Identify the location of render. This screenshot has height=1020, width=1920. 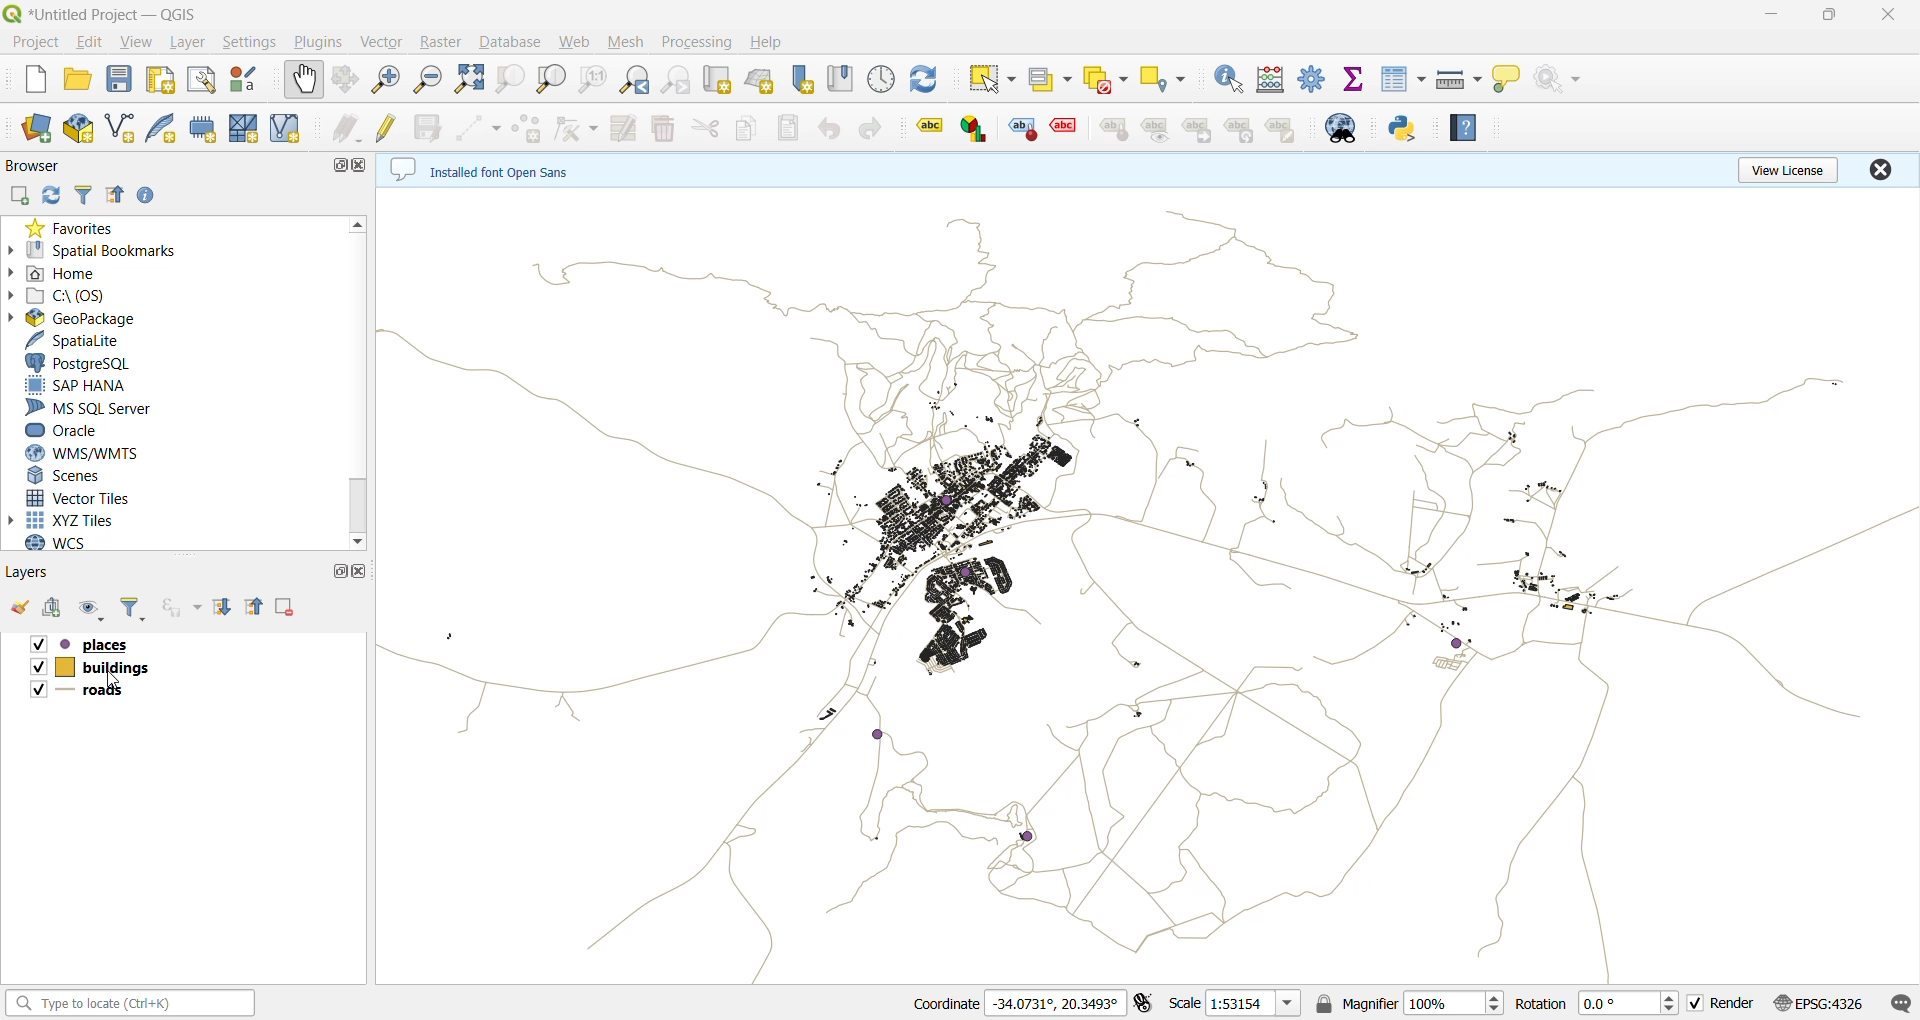
(1727, 1006).